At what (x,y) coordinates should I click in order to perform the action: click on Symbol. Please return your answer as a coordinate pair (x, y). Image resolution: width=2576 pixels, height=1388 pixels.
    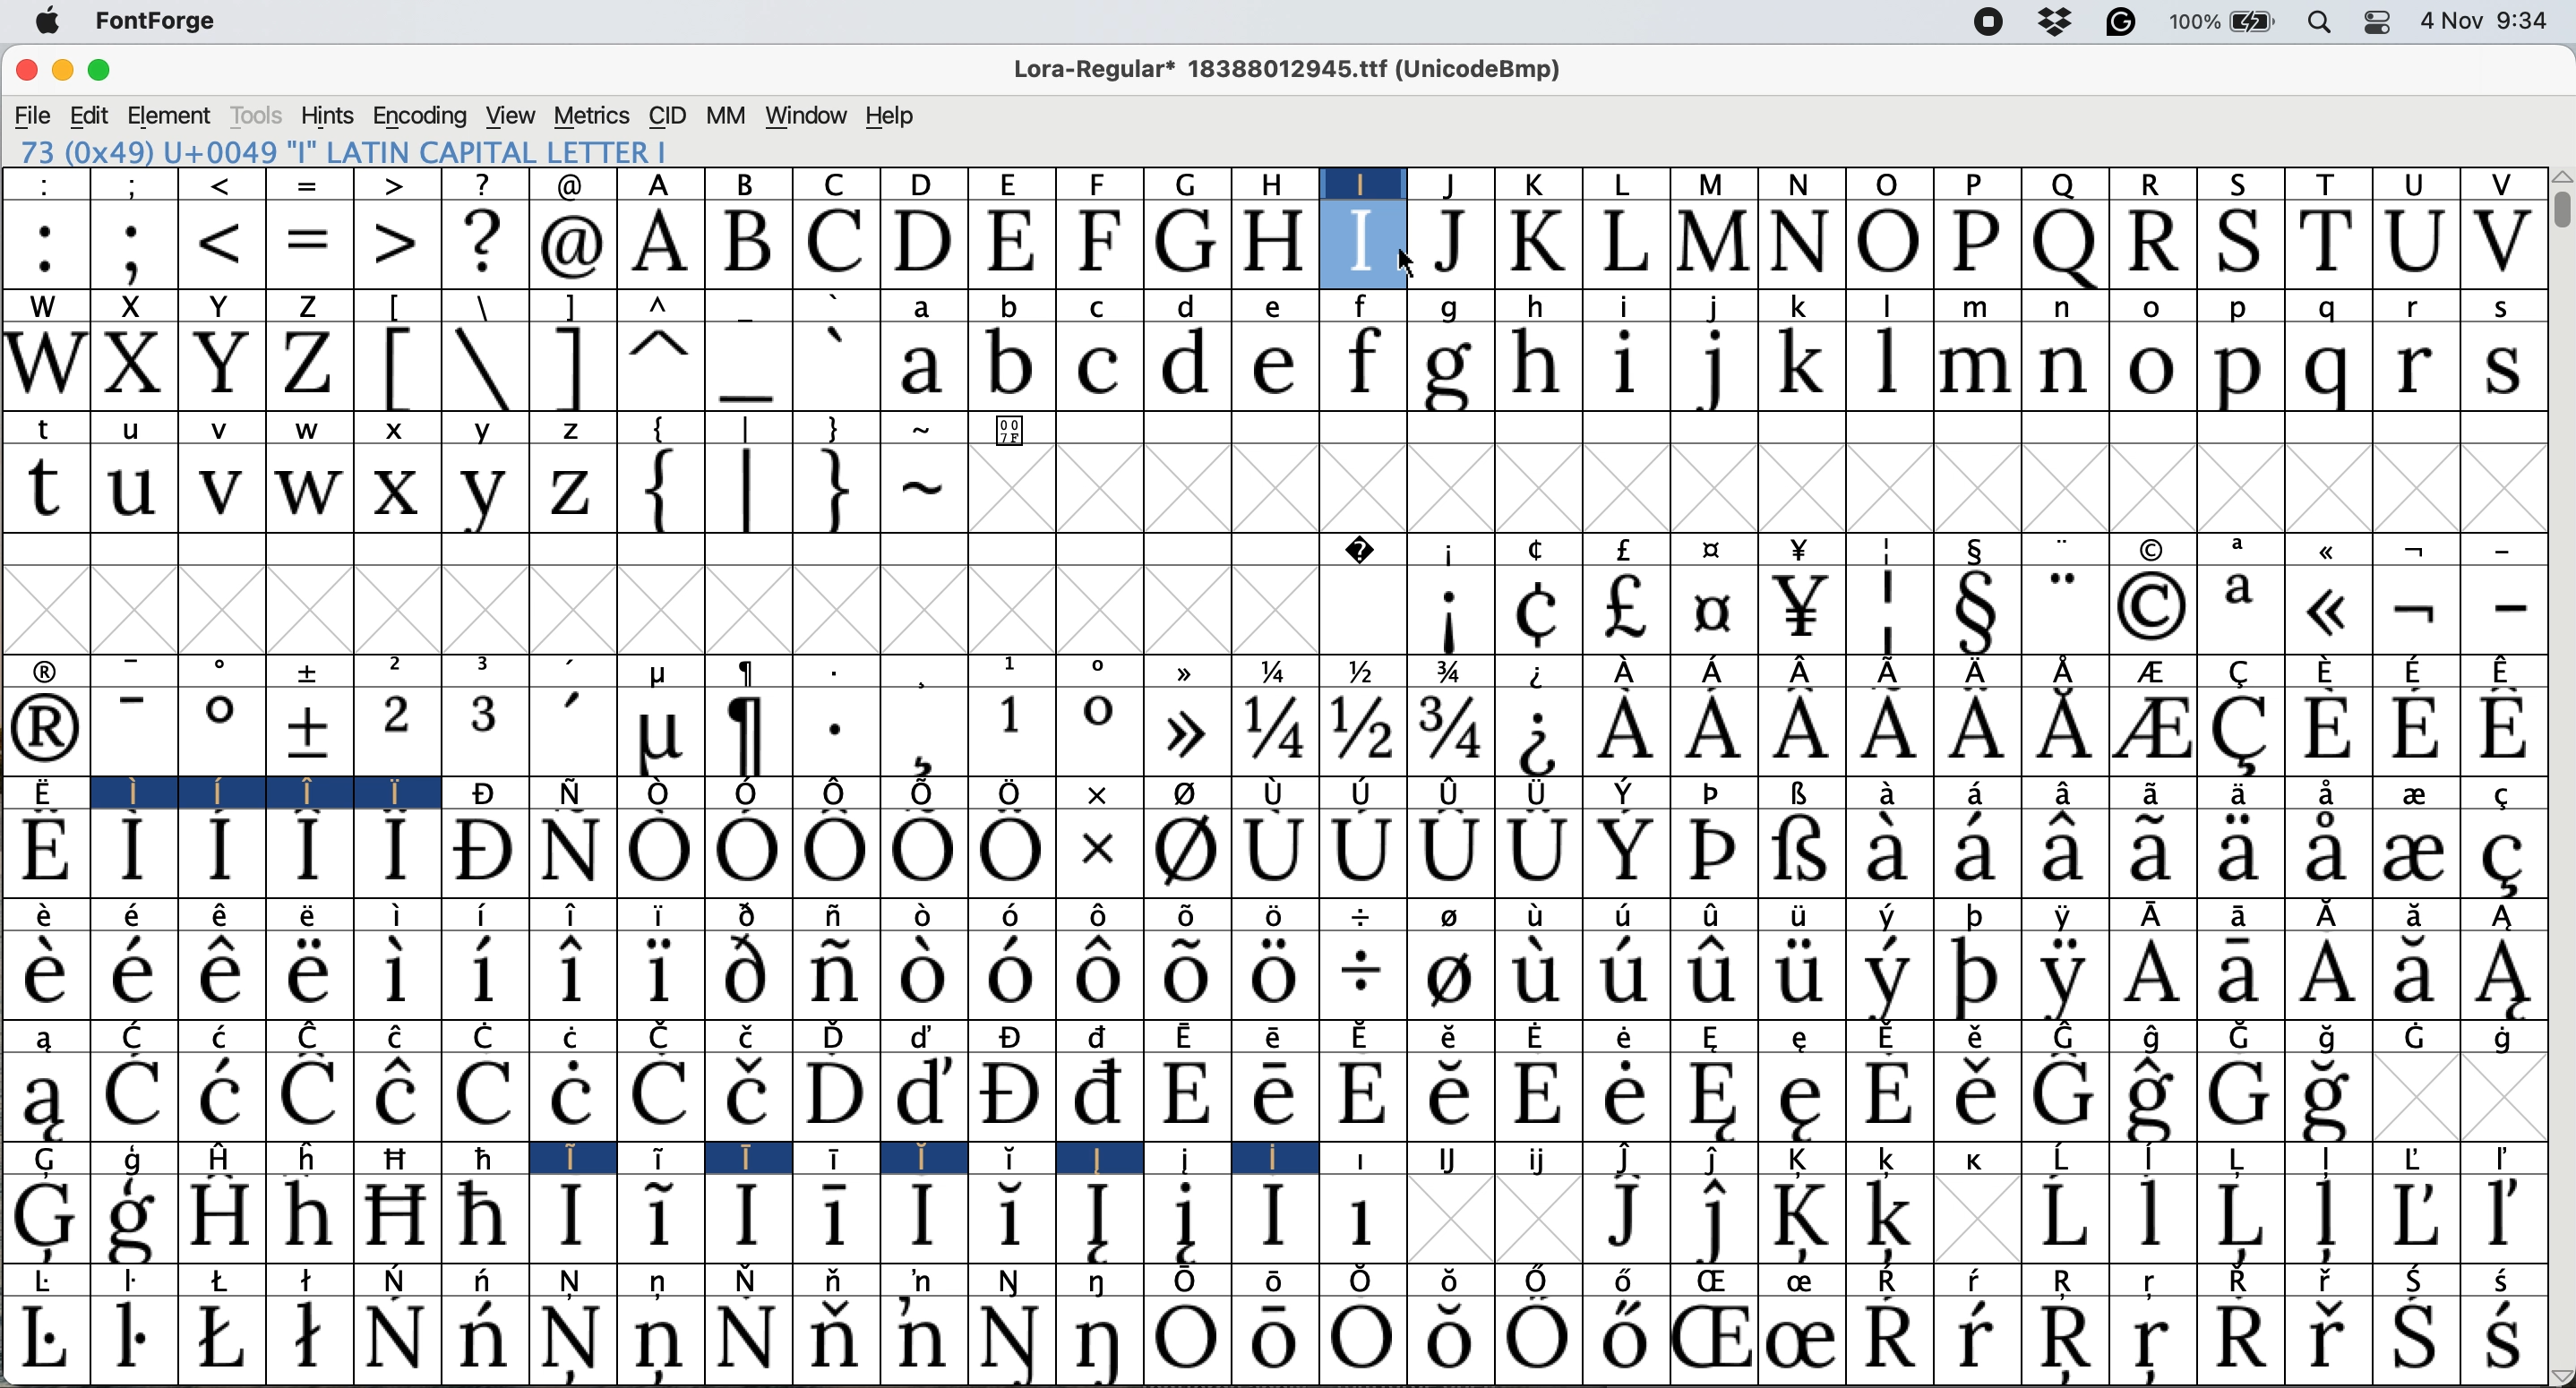
    Looking at the image, I should click on (1714, 730).